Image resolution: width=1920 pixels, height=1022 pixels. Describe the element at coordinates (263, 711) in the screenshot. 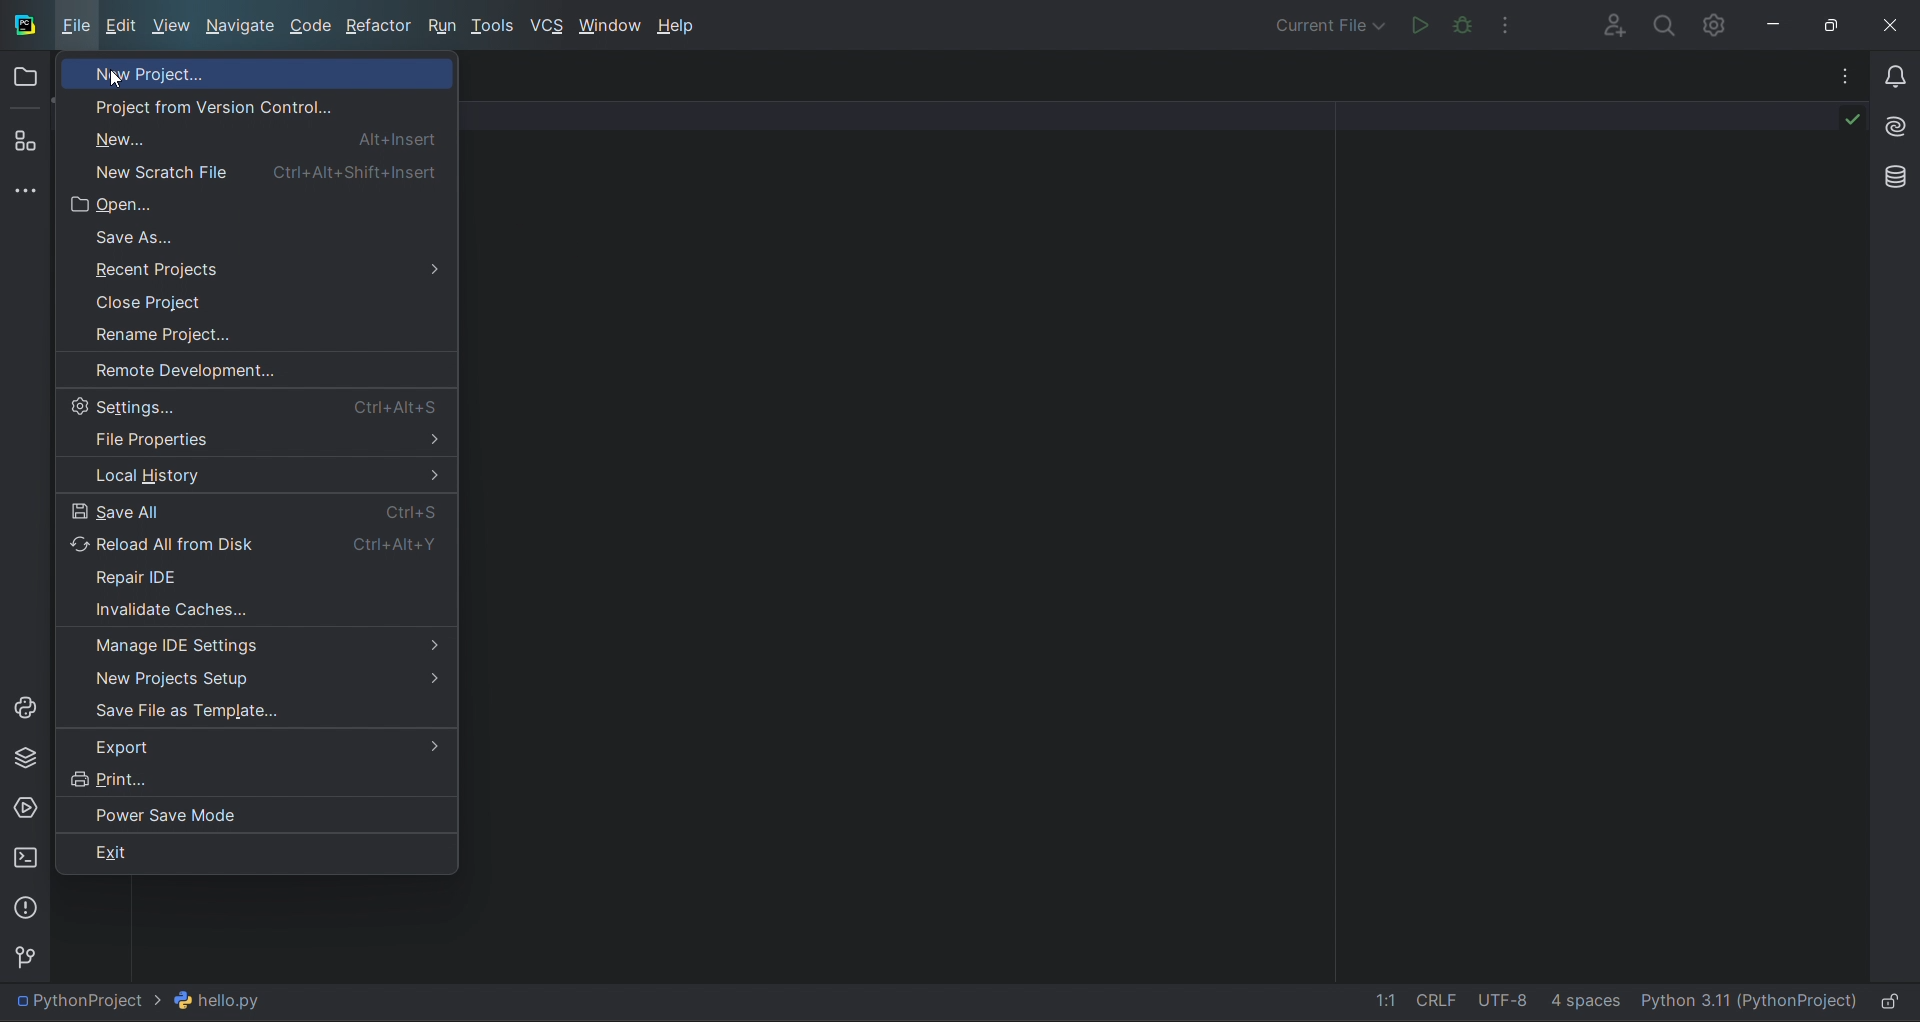

I see `save` at that location.